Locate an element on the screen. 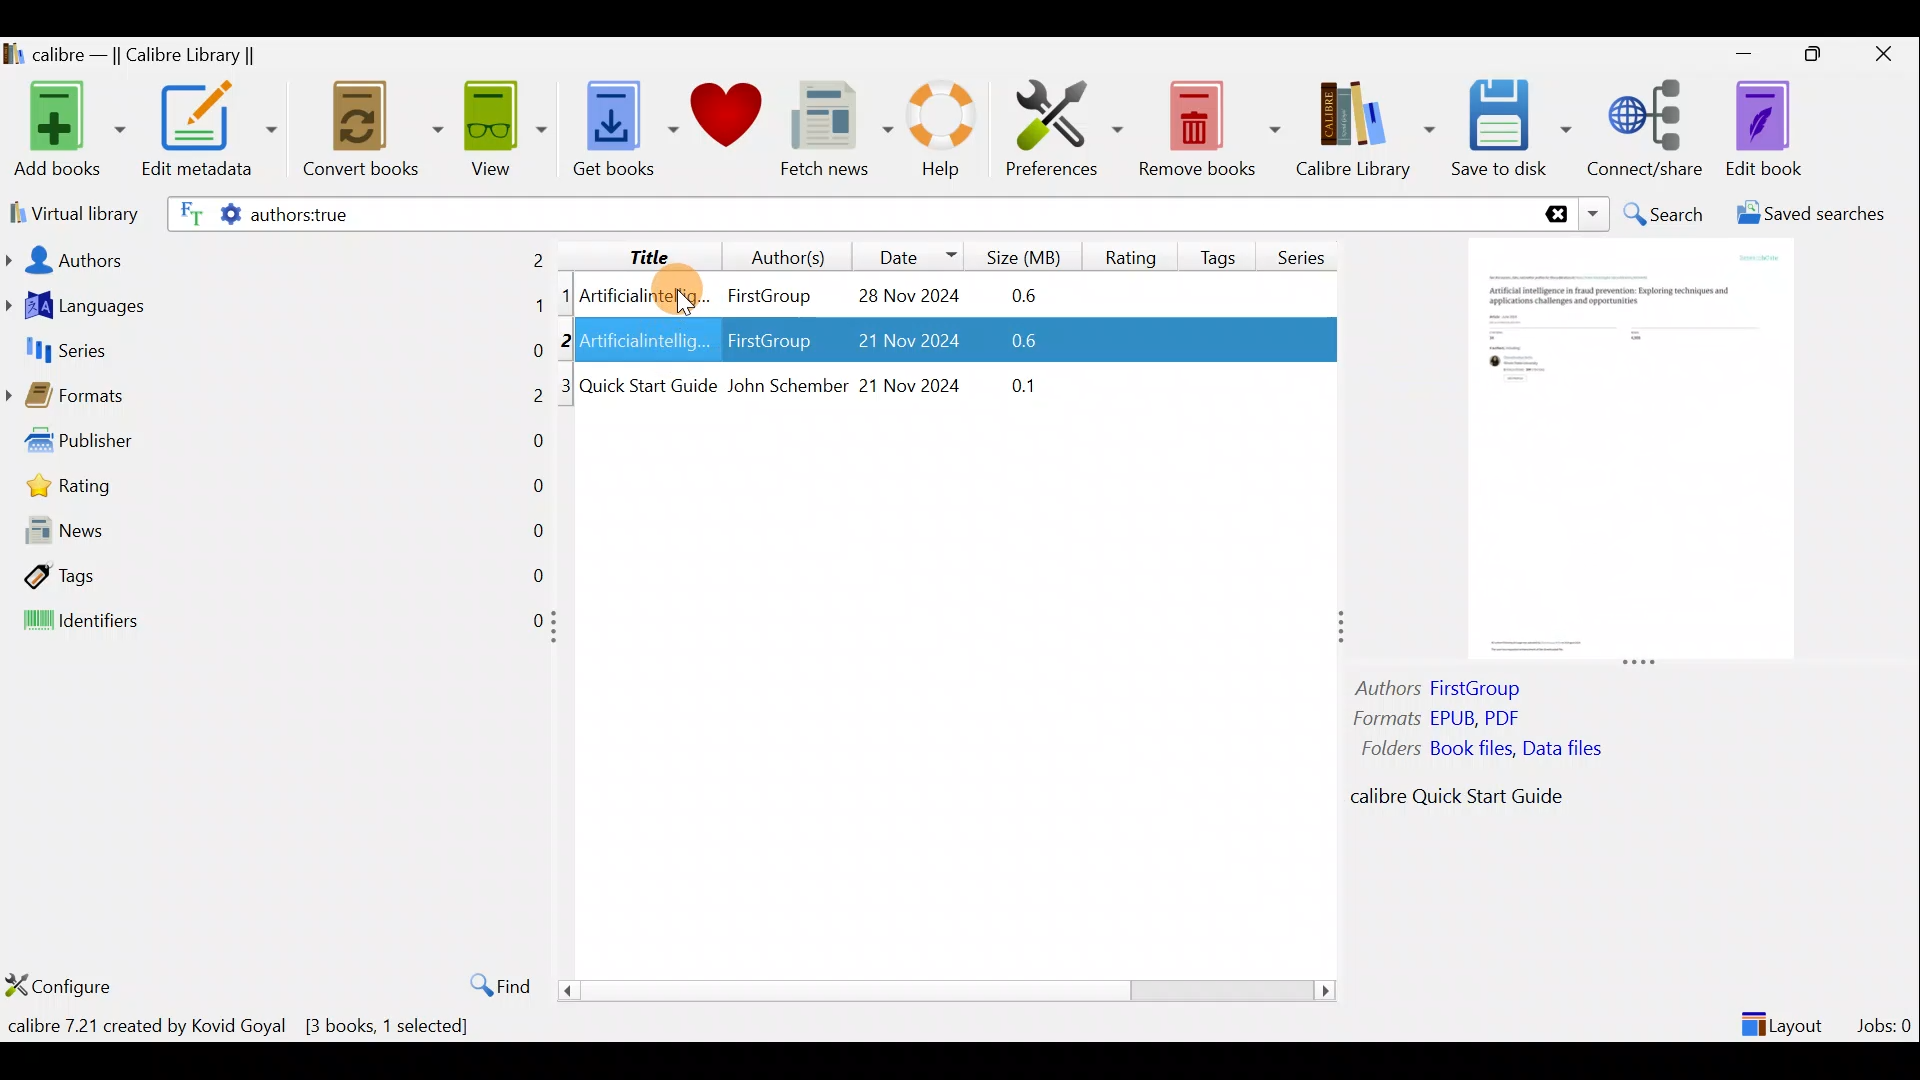 Image resolution: width=1920 pixels, height=1080 pixels. Edit book is located at coordinates (1760, 130).